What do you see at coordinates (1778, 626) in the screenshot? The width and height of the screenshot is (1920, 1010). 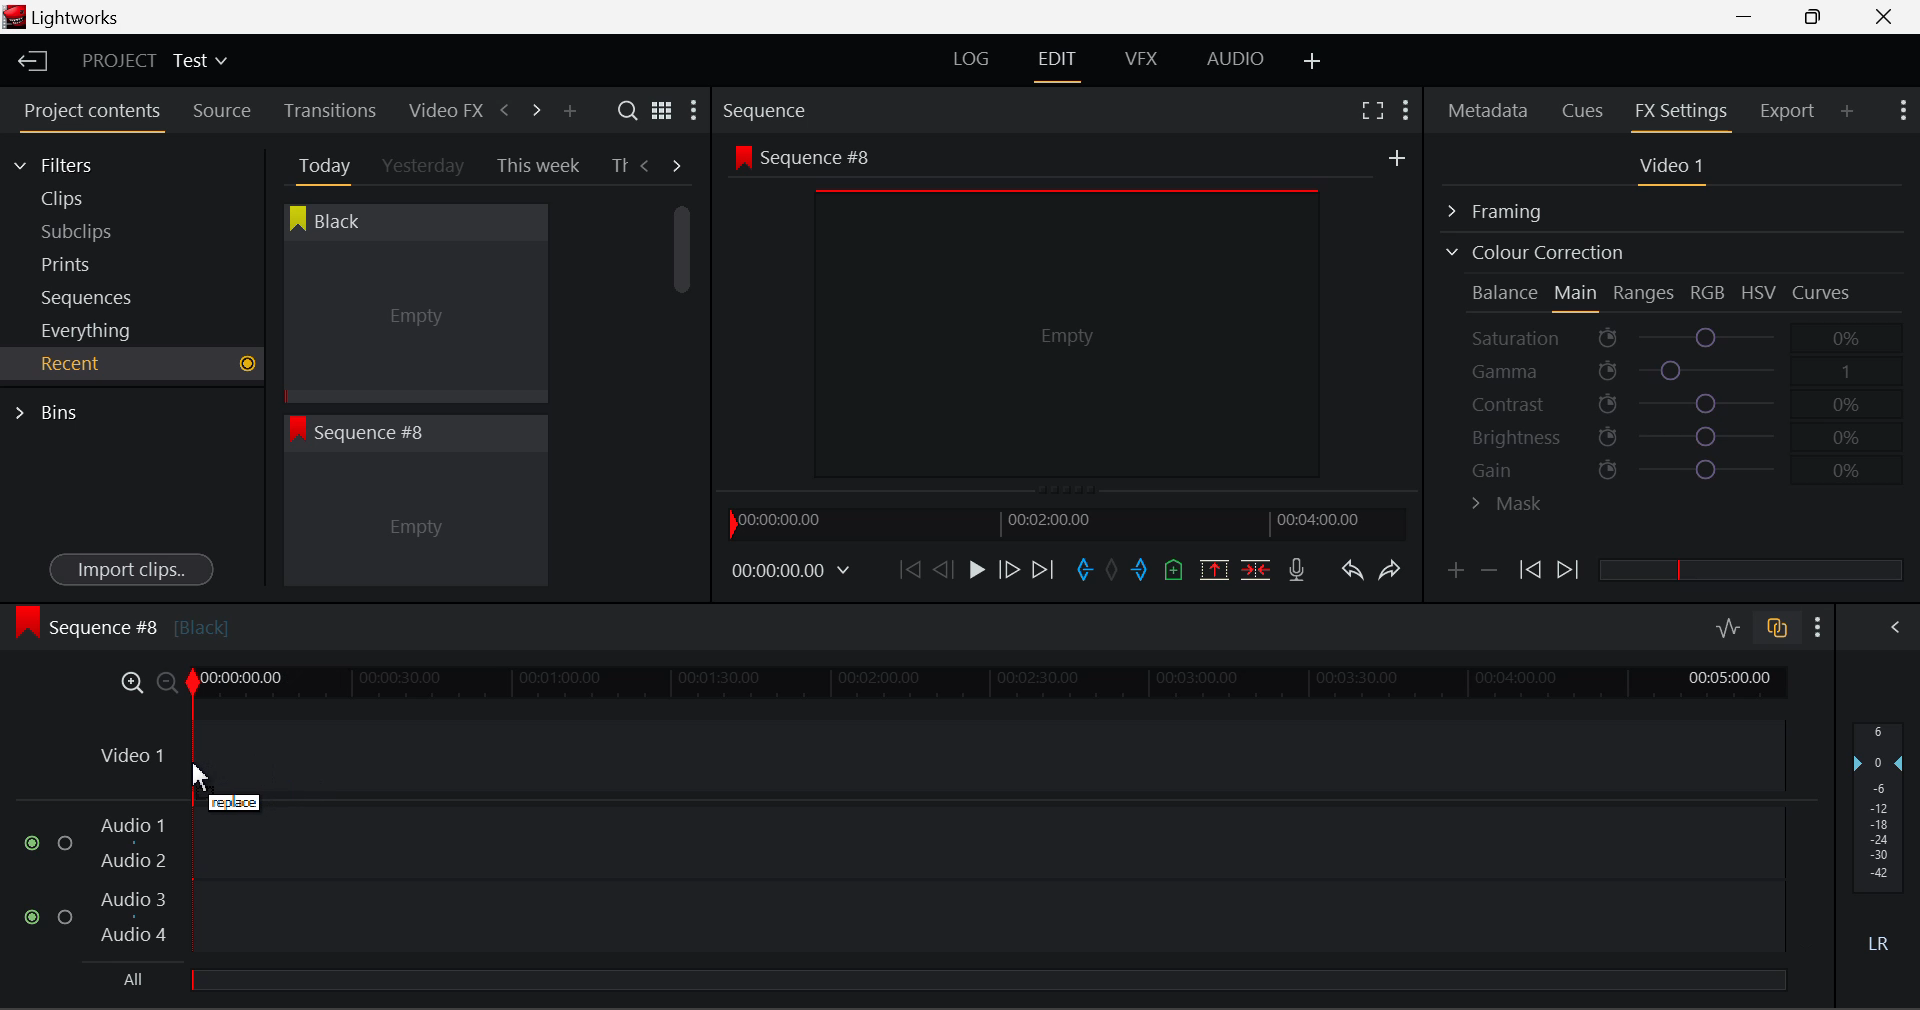 I see `Toggle audio track sync` at bounding box center [1778, 626].